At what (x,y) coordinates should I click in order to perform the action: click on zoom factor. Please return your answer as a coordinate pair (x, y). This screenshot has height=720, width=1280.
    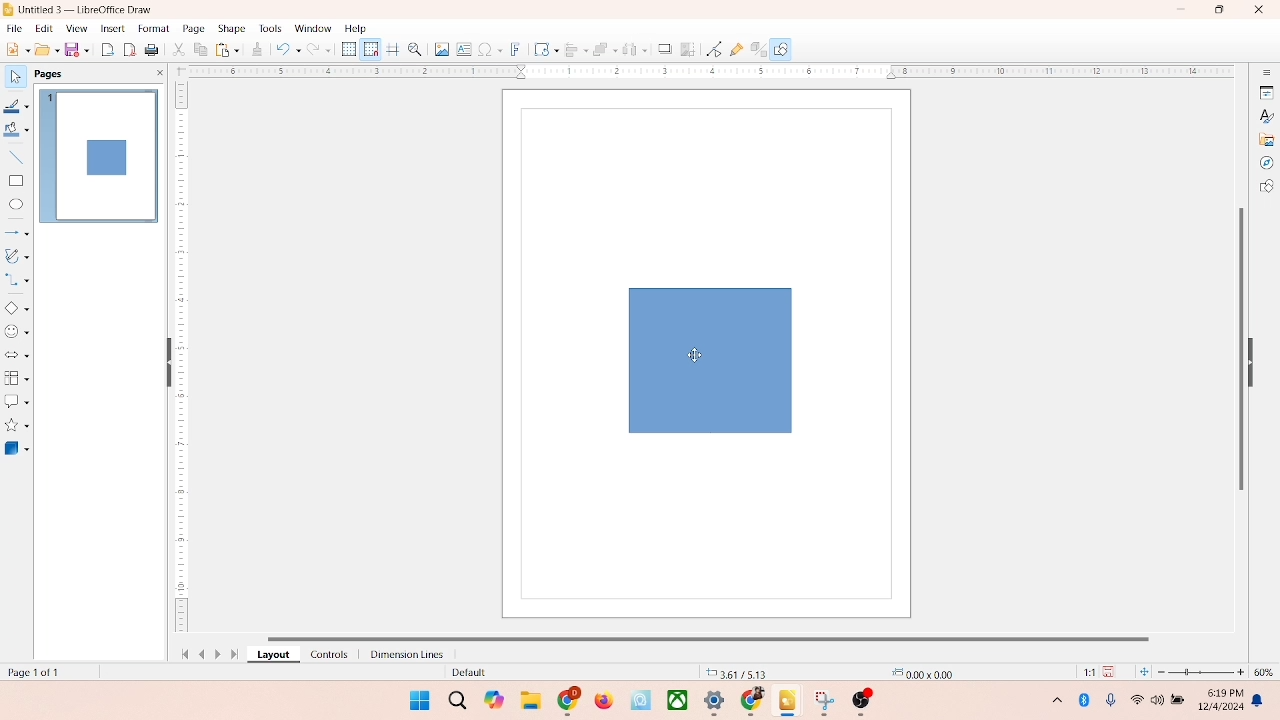
    Looking at the image, I should click on (1202, 672).